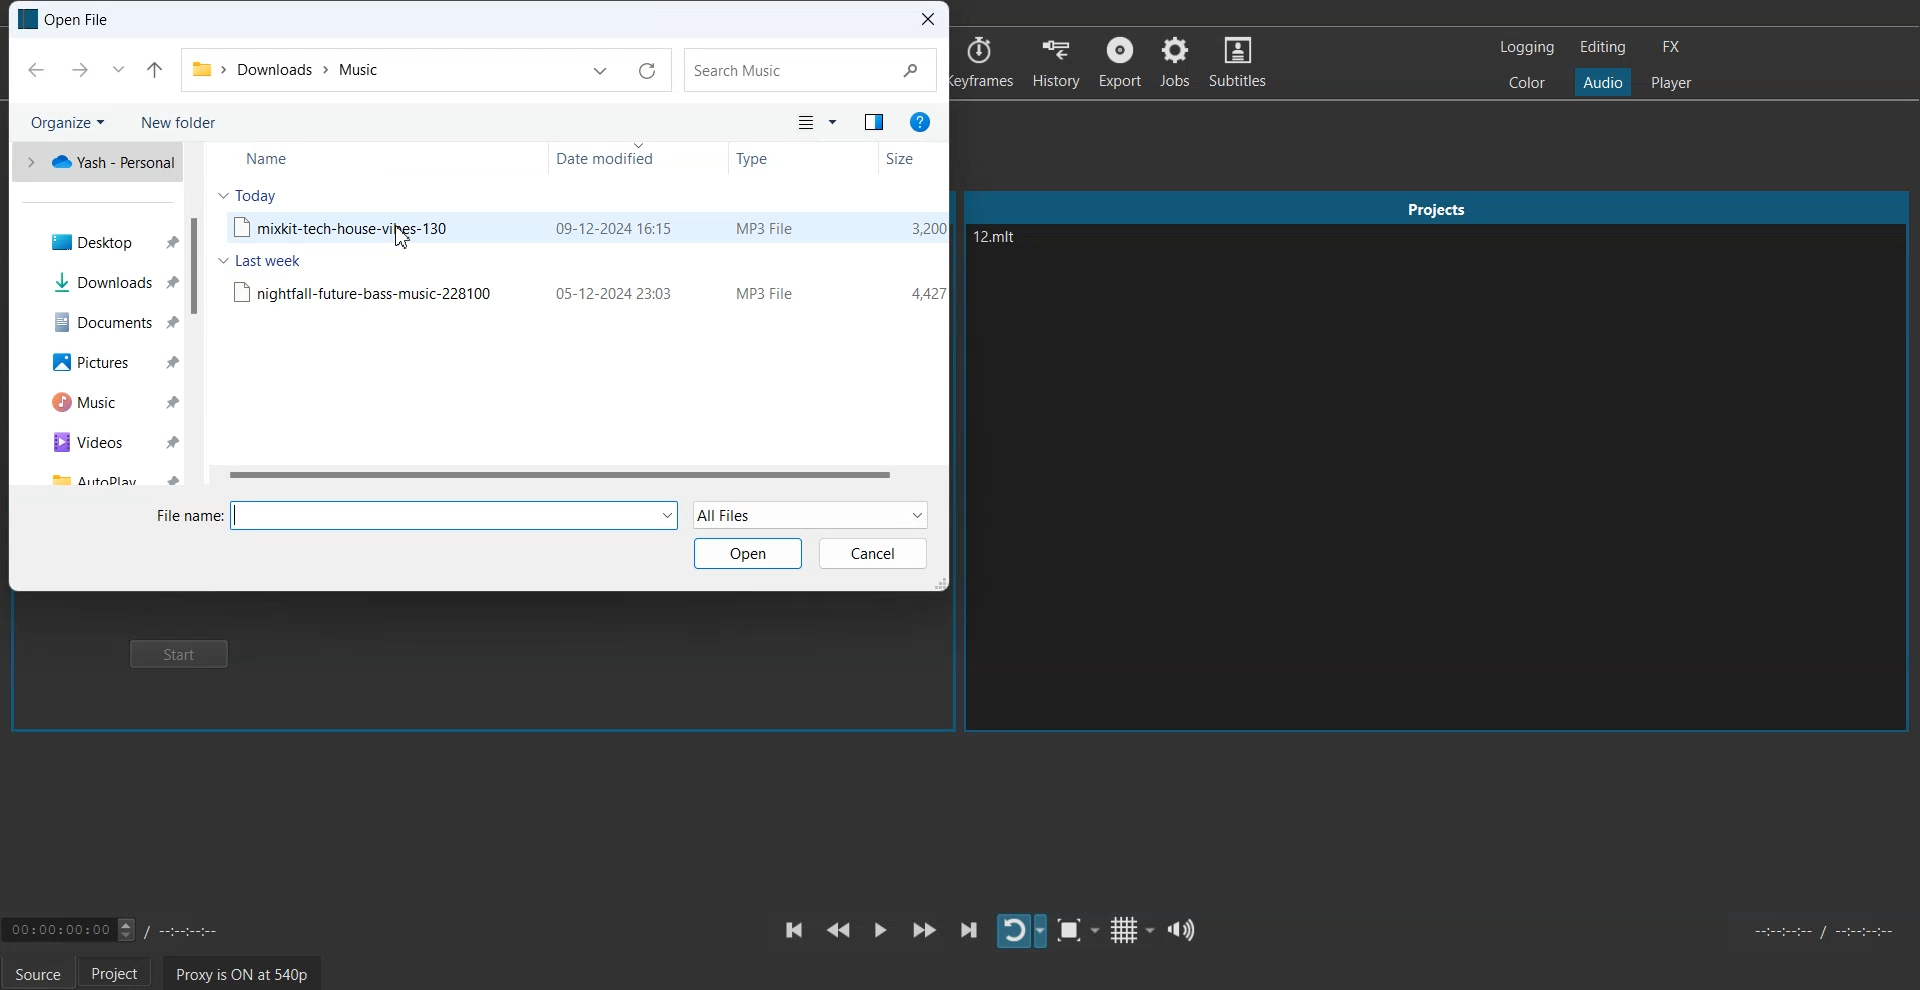  What do you see at coordinates (249, 195) in the screenshot?
I see `Today` at bounding box center [249, 195].